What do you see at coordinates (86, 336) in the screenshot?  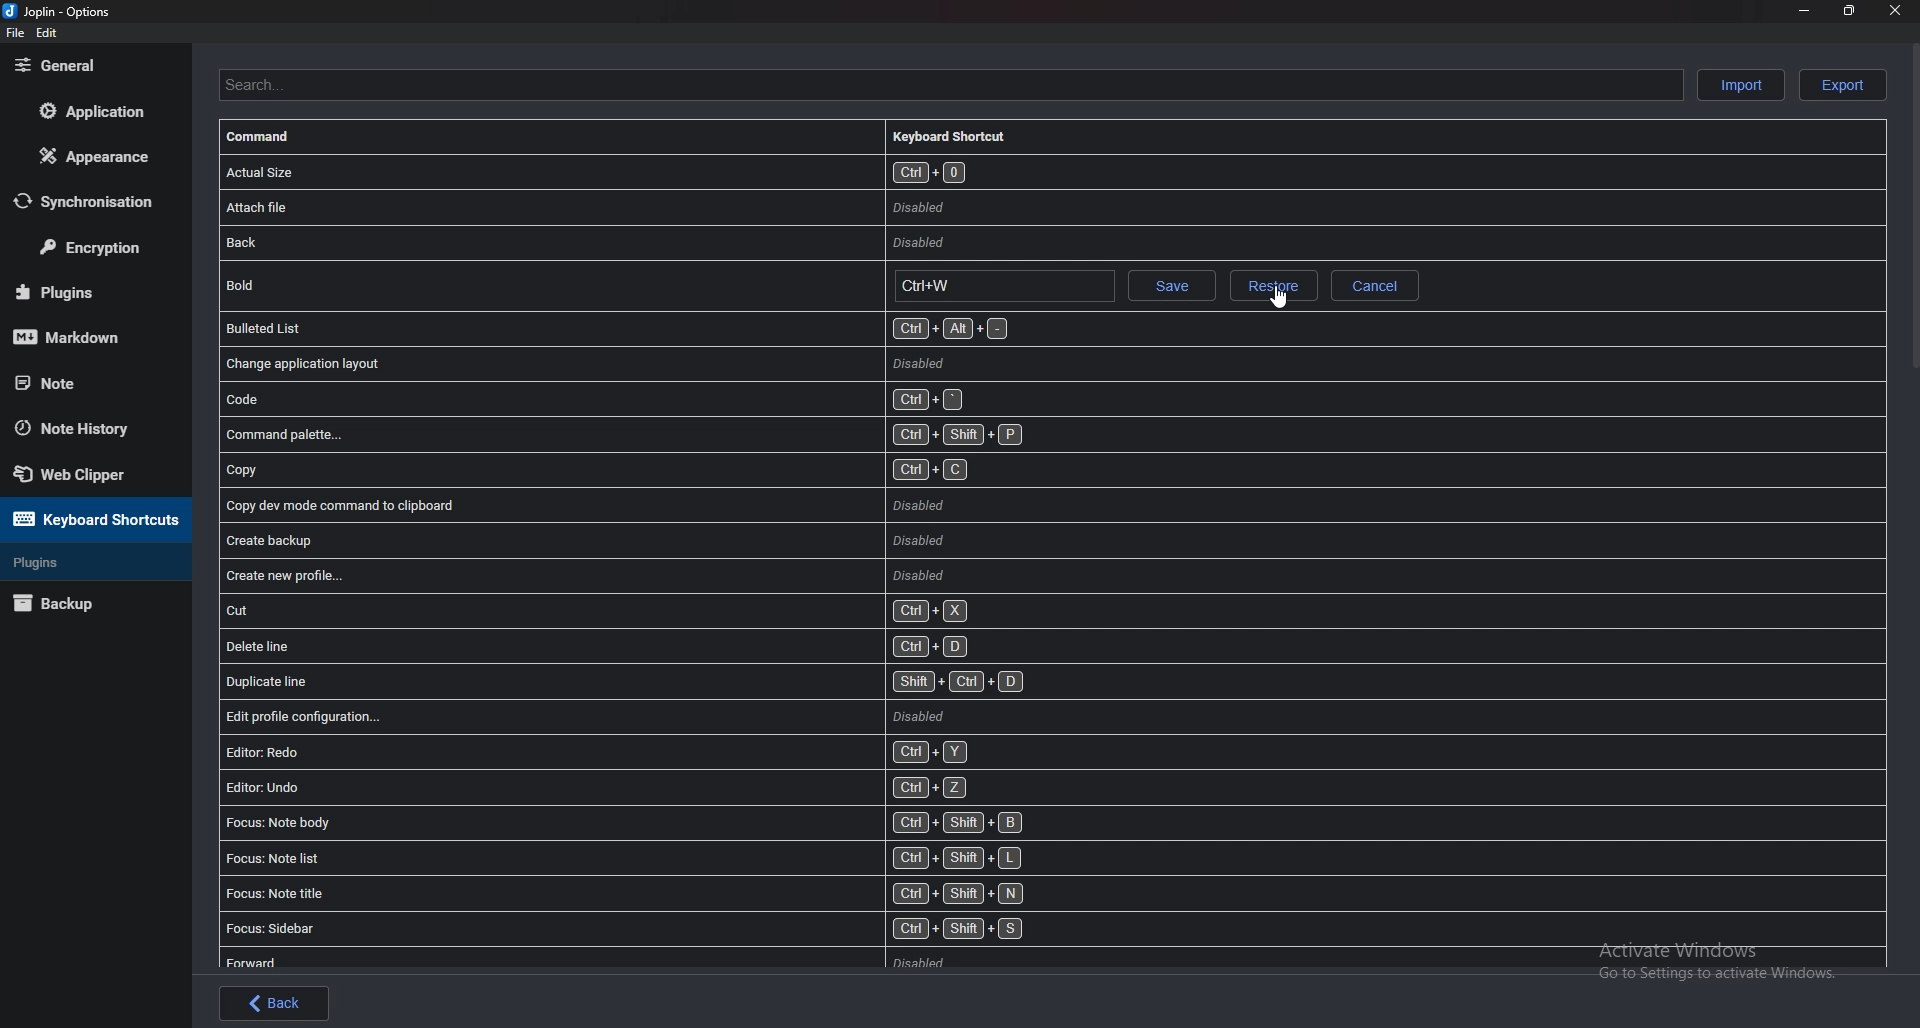 I see `Mark down` at bounding box center [86, 336].